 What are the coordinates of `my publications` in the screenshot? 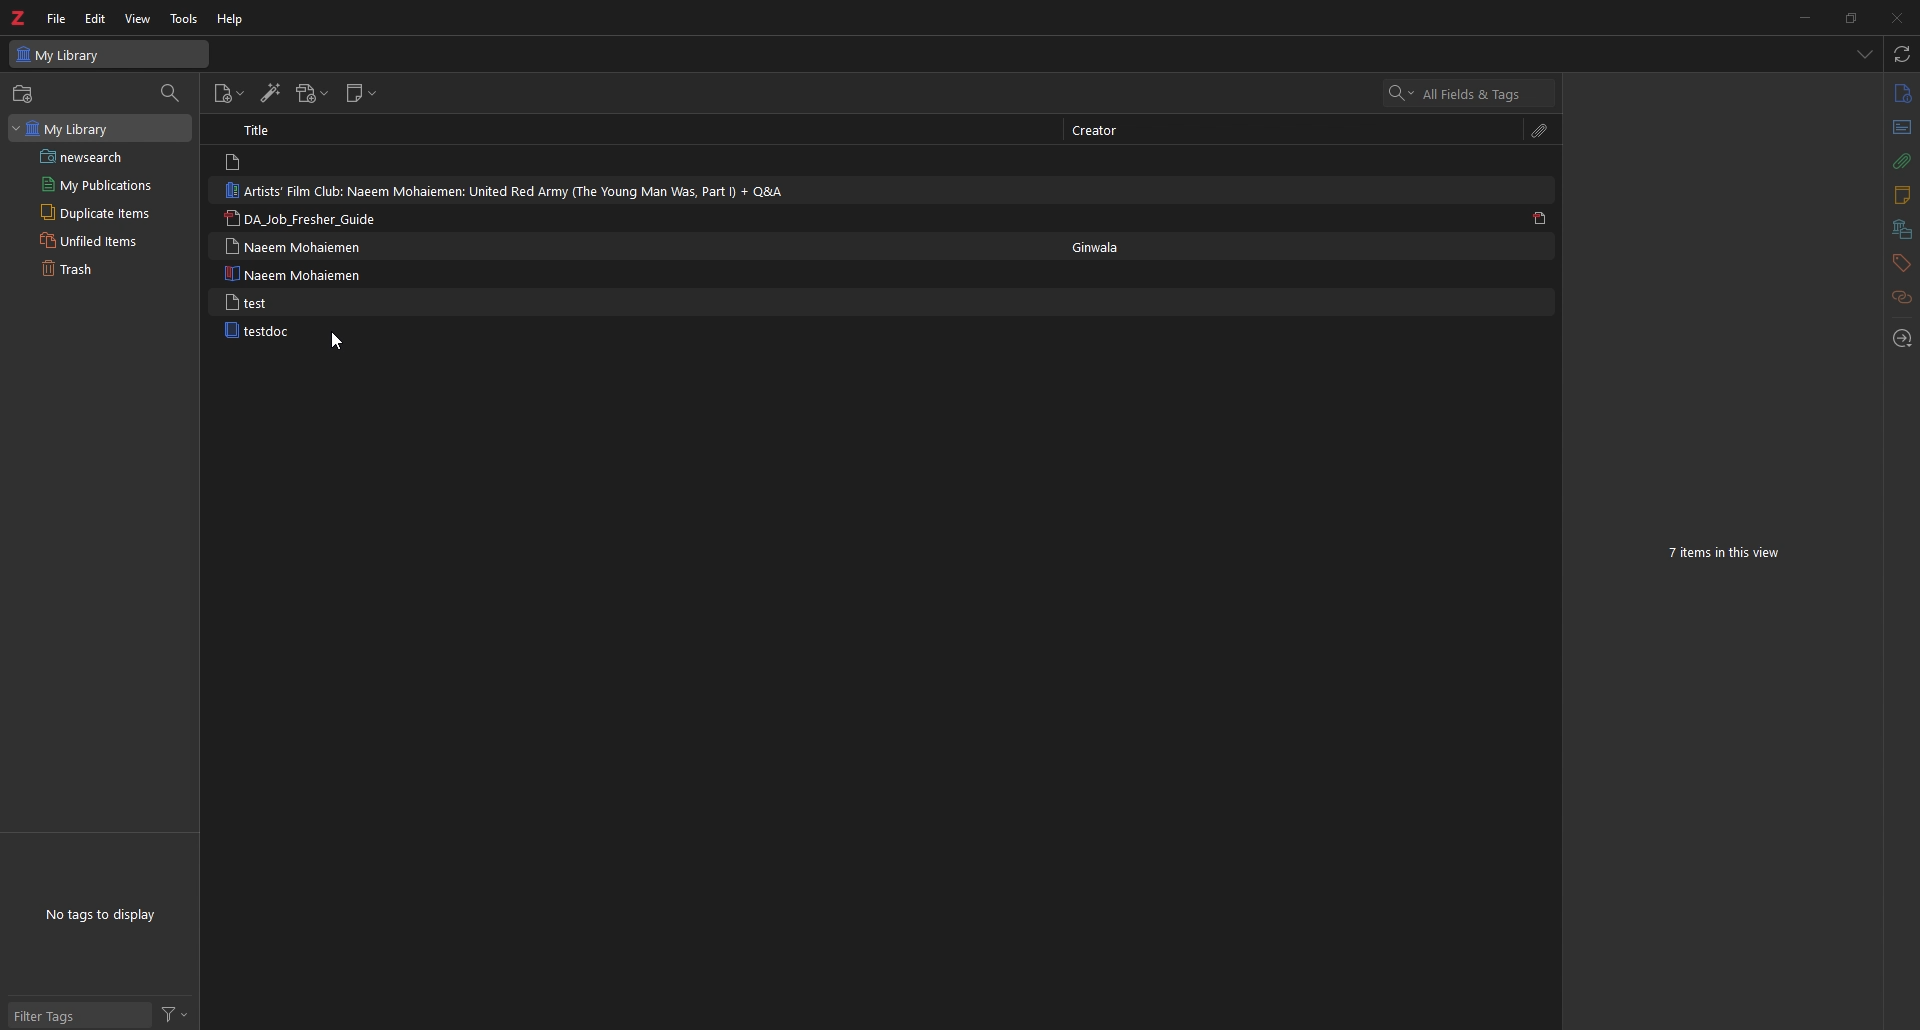 It's located at (97, 185).